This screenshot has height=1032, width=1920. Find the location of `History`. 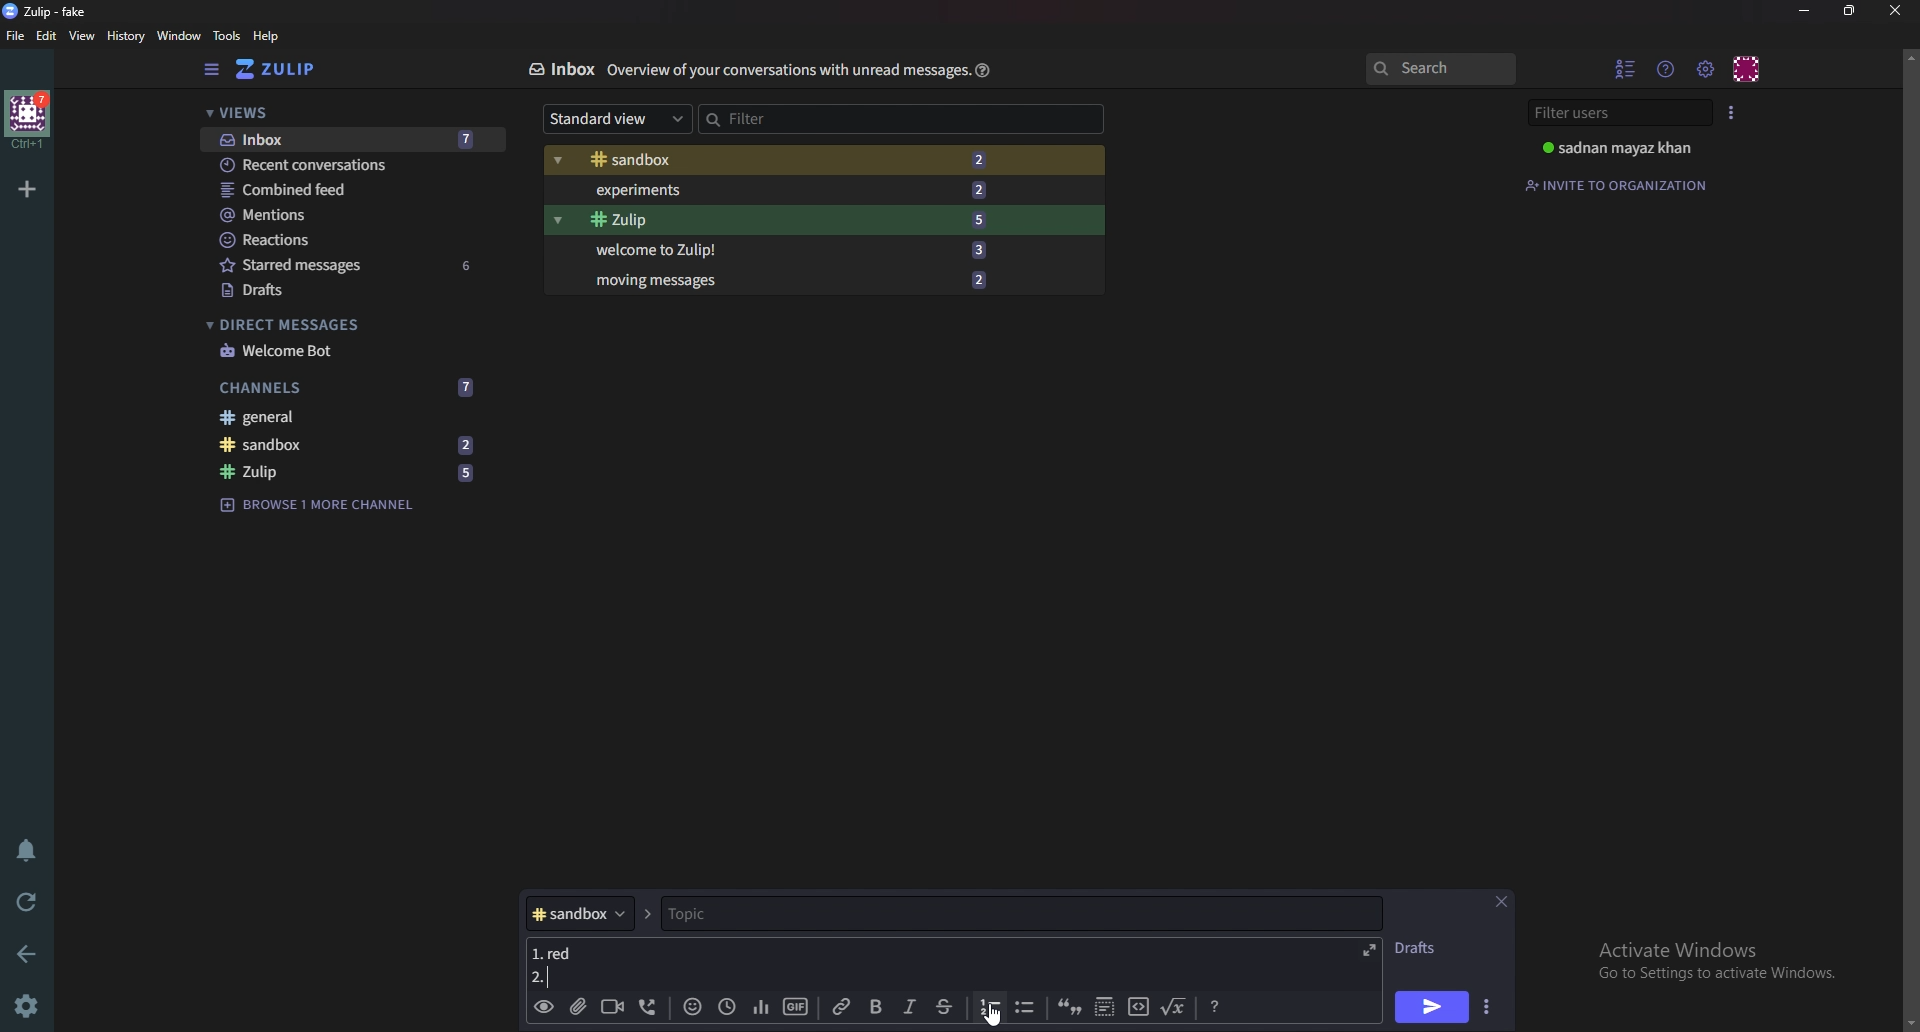

History is located at coordinates (124, 35).